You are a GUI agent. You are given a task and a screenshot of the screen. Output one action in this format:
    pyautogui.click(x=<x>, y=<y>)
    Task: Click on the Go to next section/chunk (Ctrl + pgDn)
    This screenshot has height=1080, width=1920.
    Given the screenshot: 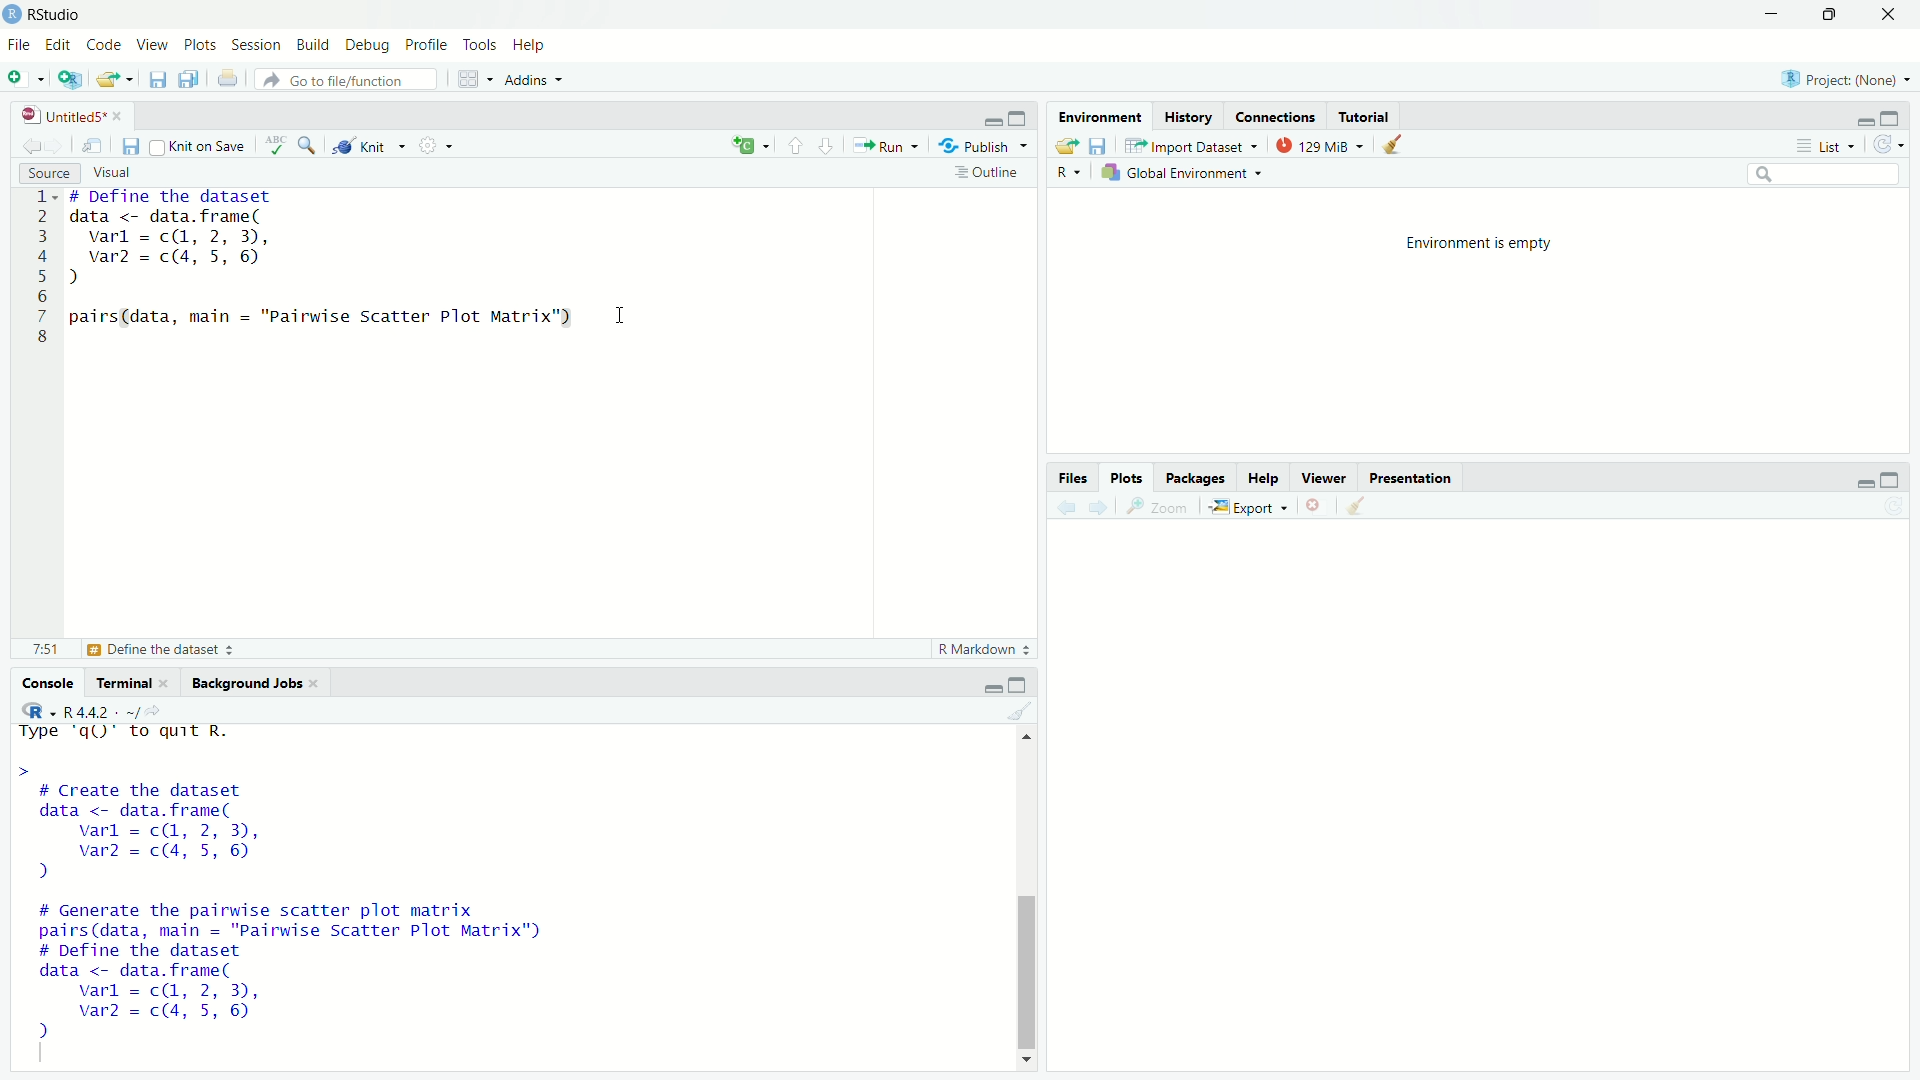 What is the action you would take?
    pyautogui.click(x=826, y=145)
    